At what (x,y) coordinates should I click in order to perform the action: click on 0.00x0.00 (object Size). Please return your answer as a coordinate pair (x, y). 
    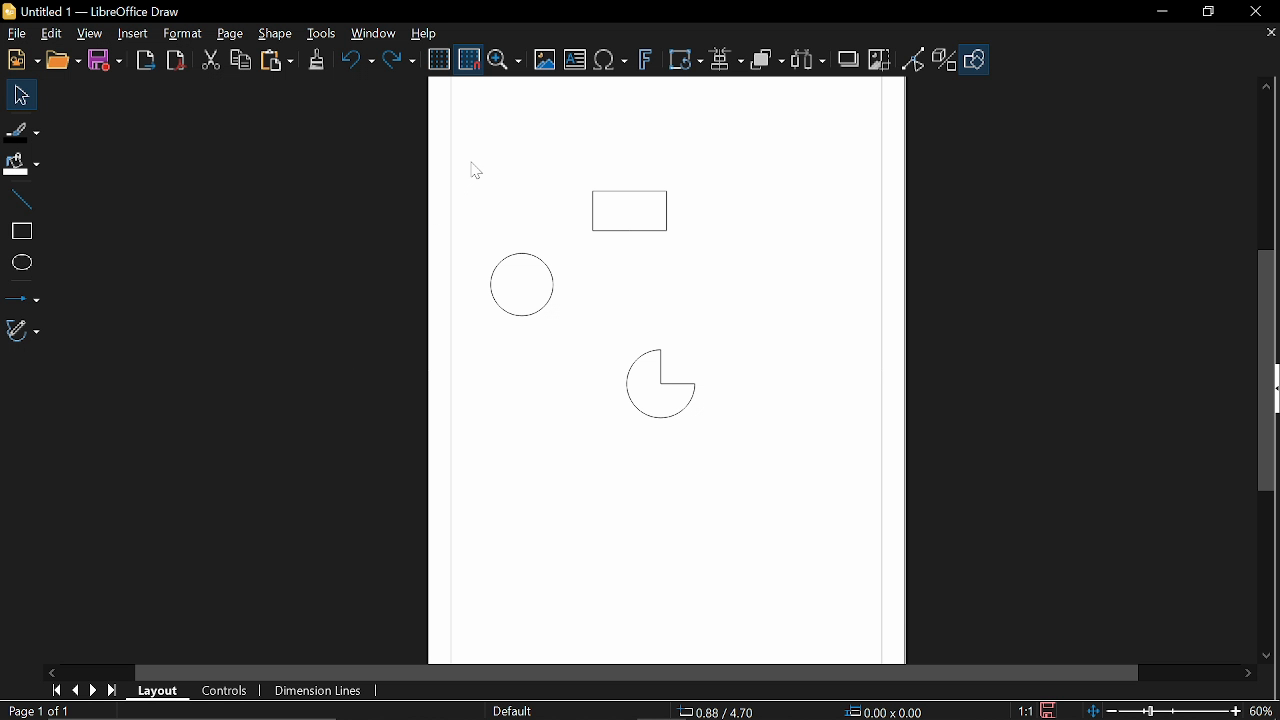
    Looking at the image, I should click on (890, 711).